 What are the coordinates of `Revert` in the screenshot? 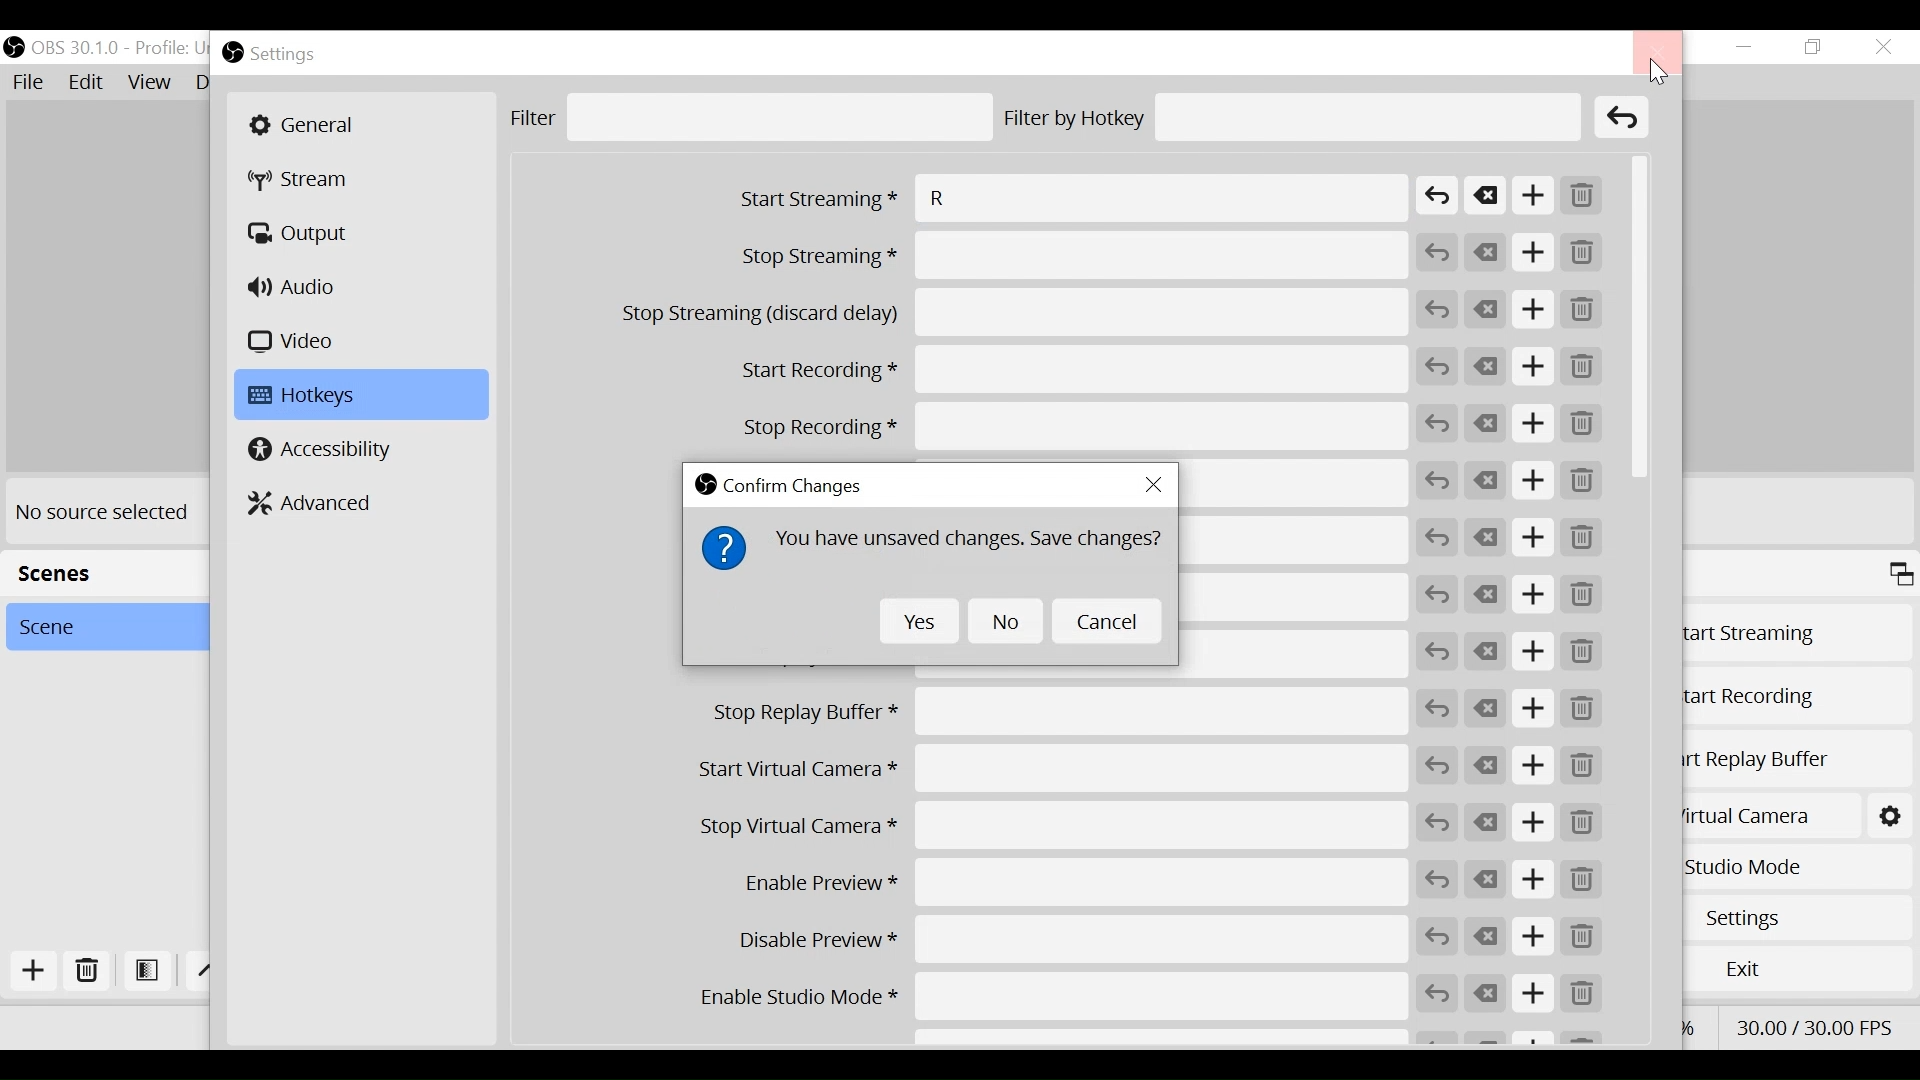 It's located at (1438, 710).